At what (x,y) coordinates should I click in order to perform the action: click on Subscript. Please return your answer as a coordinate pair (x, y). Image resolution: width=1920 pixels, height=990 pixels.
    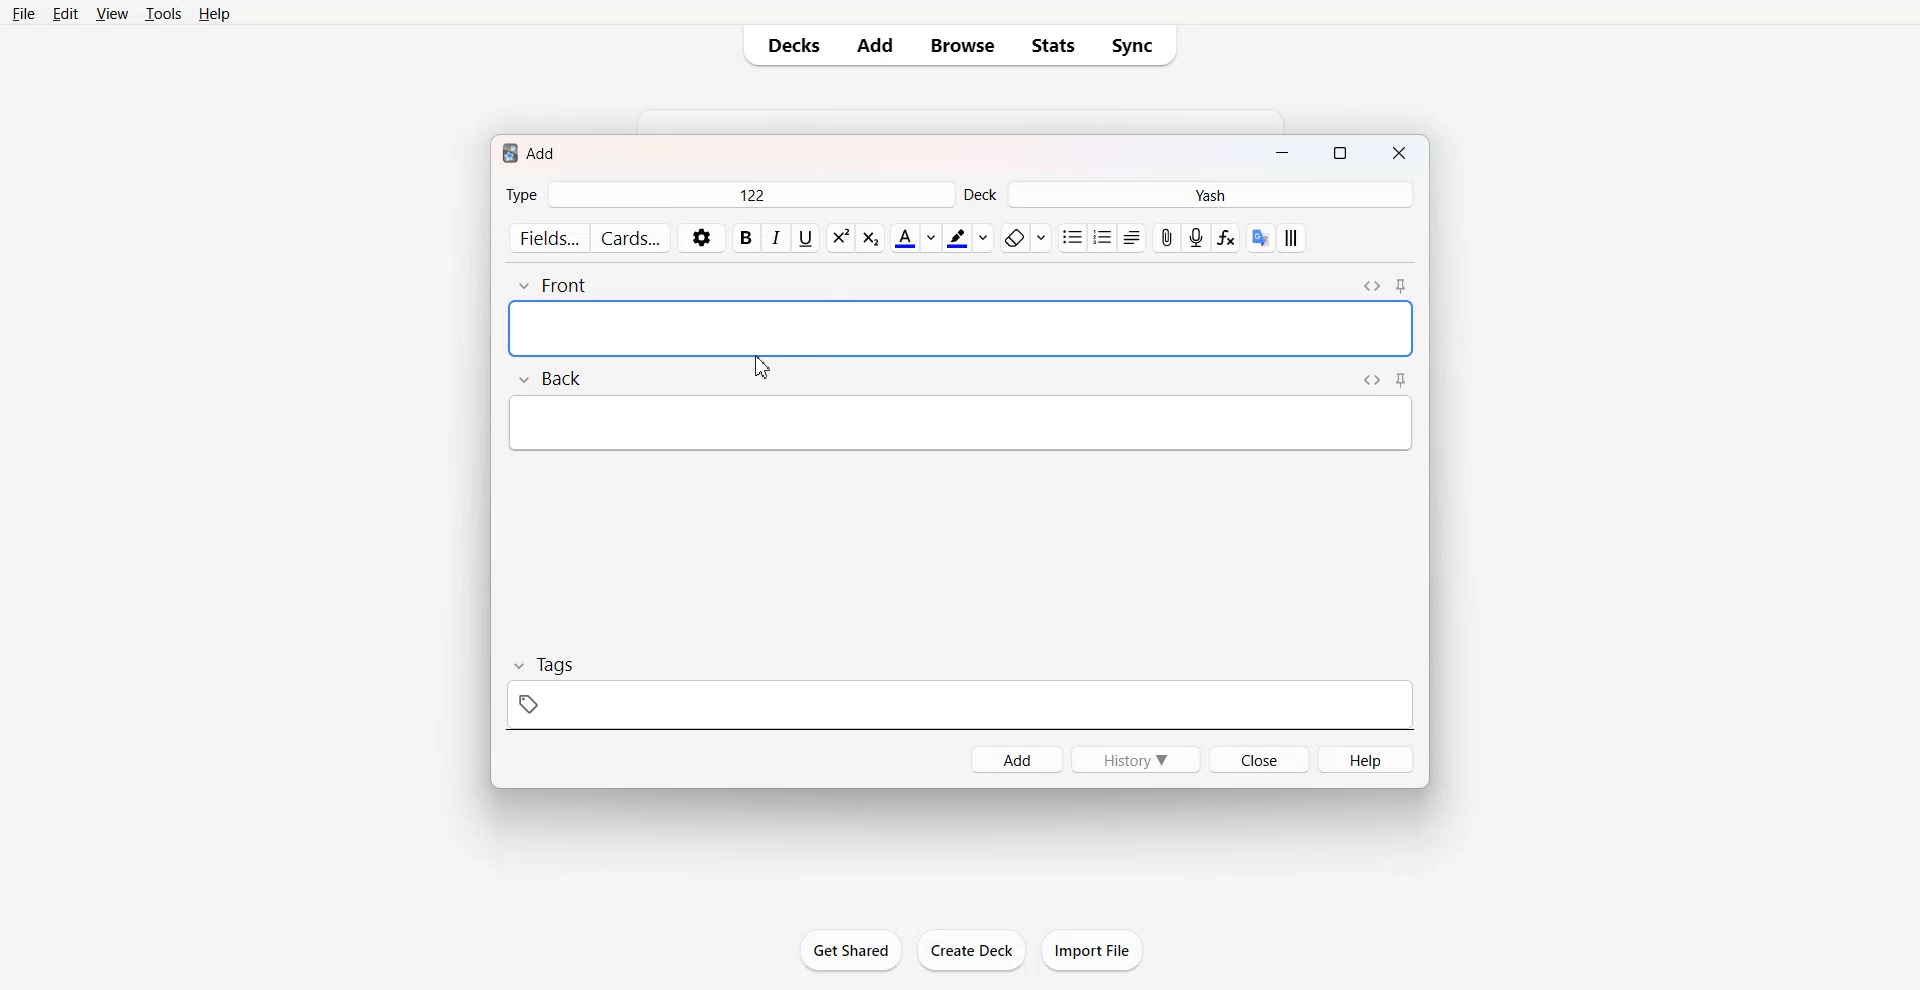
    Looking at the image, I should click on (840, 238).